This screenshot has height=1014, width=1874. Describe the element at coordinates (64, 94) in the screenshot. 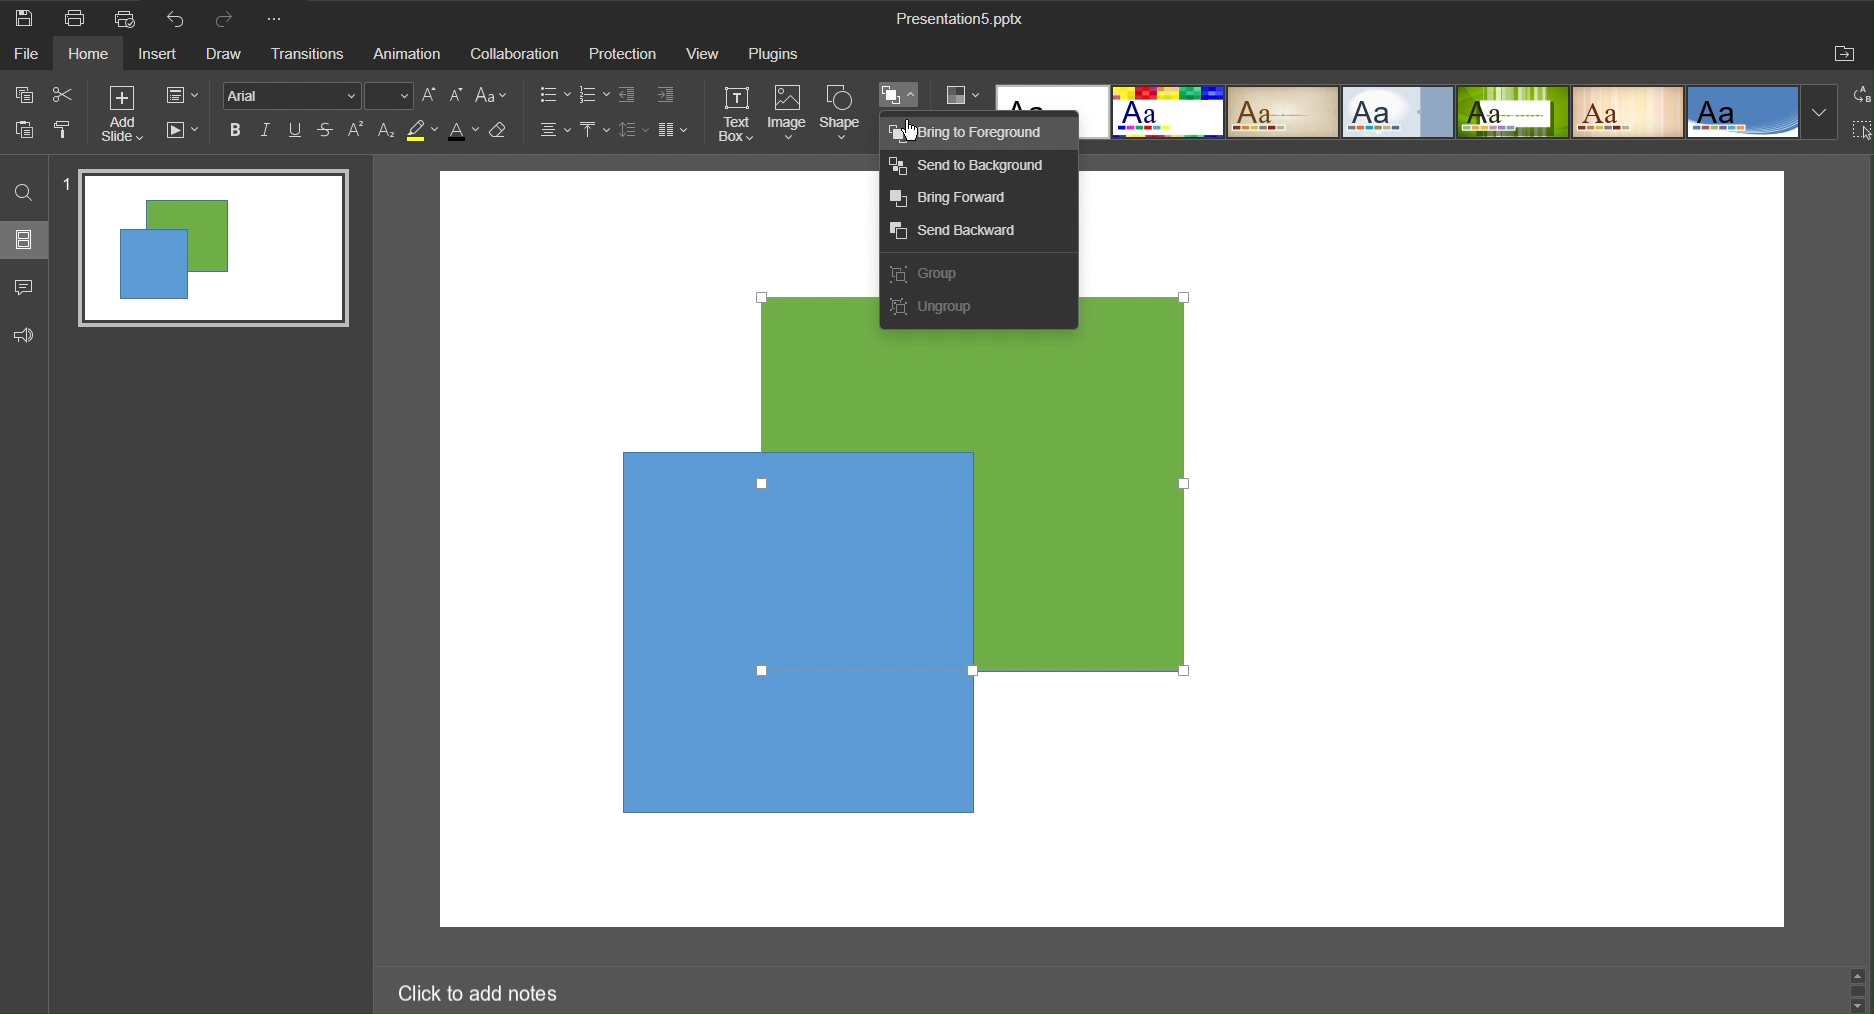

I see `Cut` at that location.